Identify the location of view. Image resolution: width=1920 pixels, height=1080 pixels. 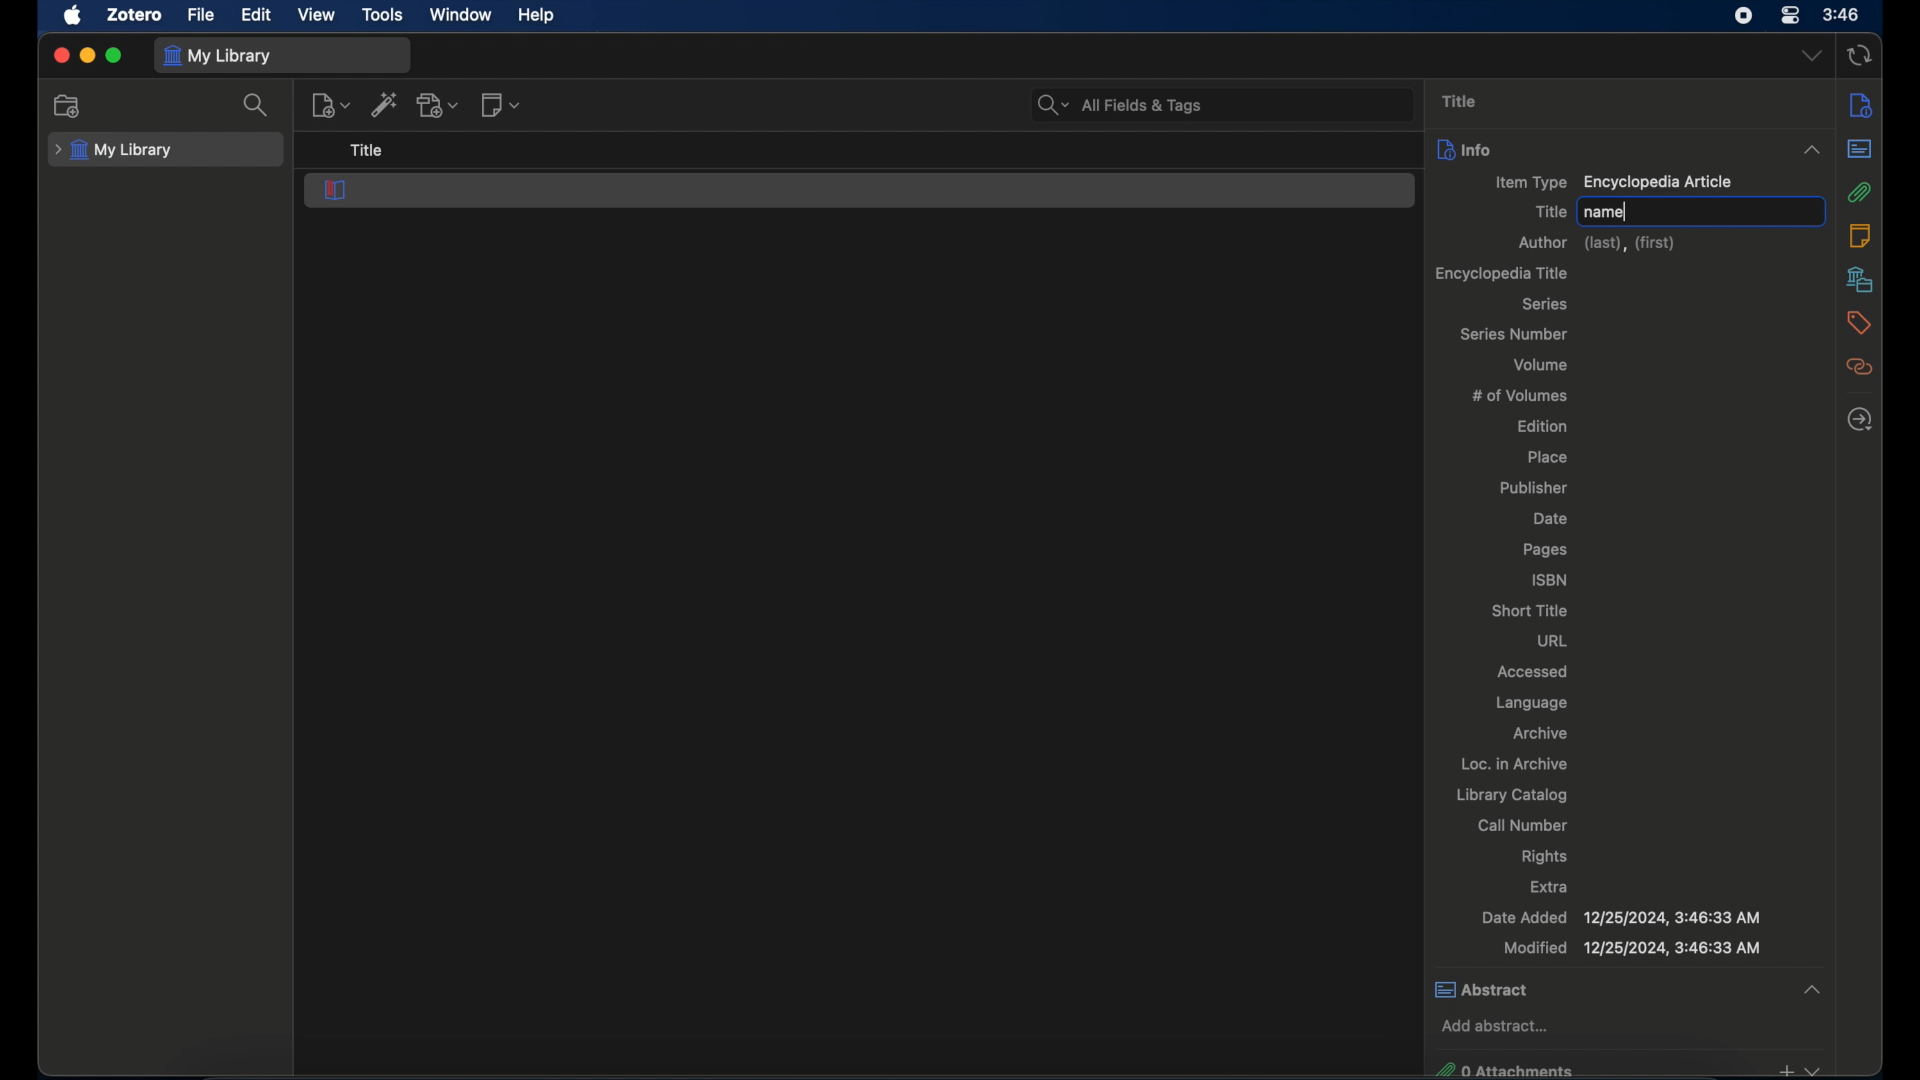
(317, 15).